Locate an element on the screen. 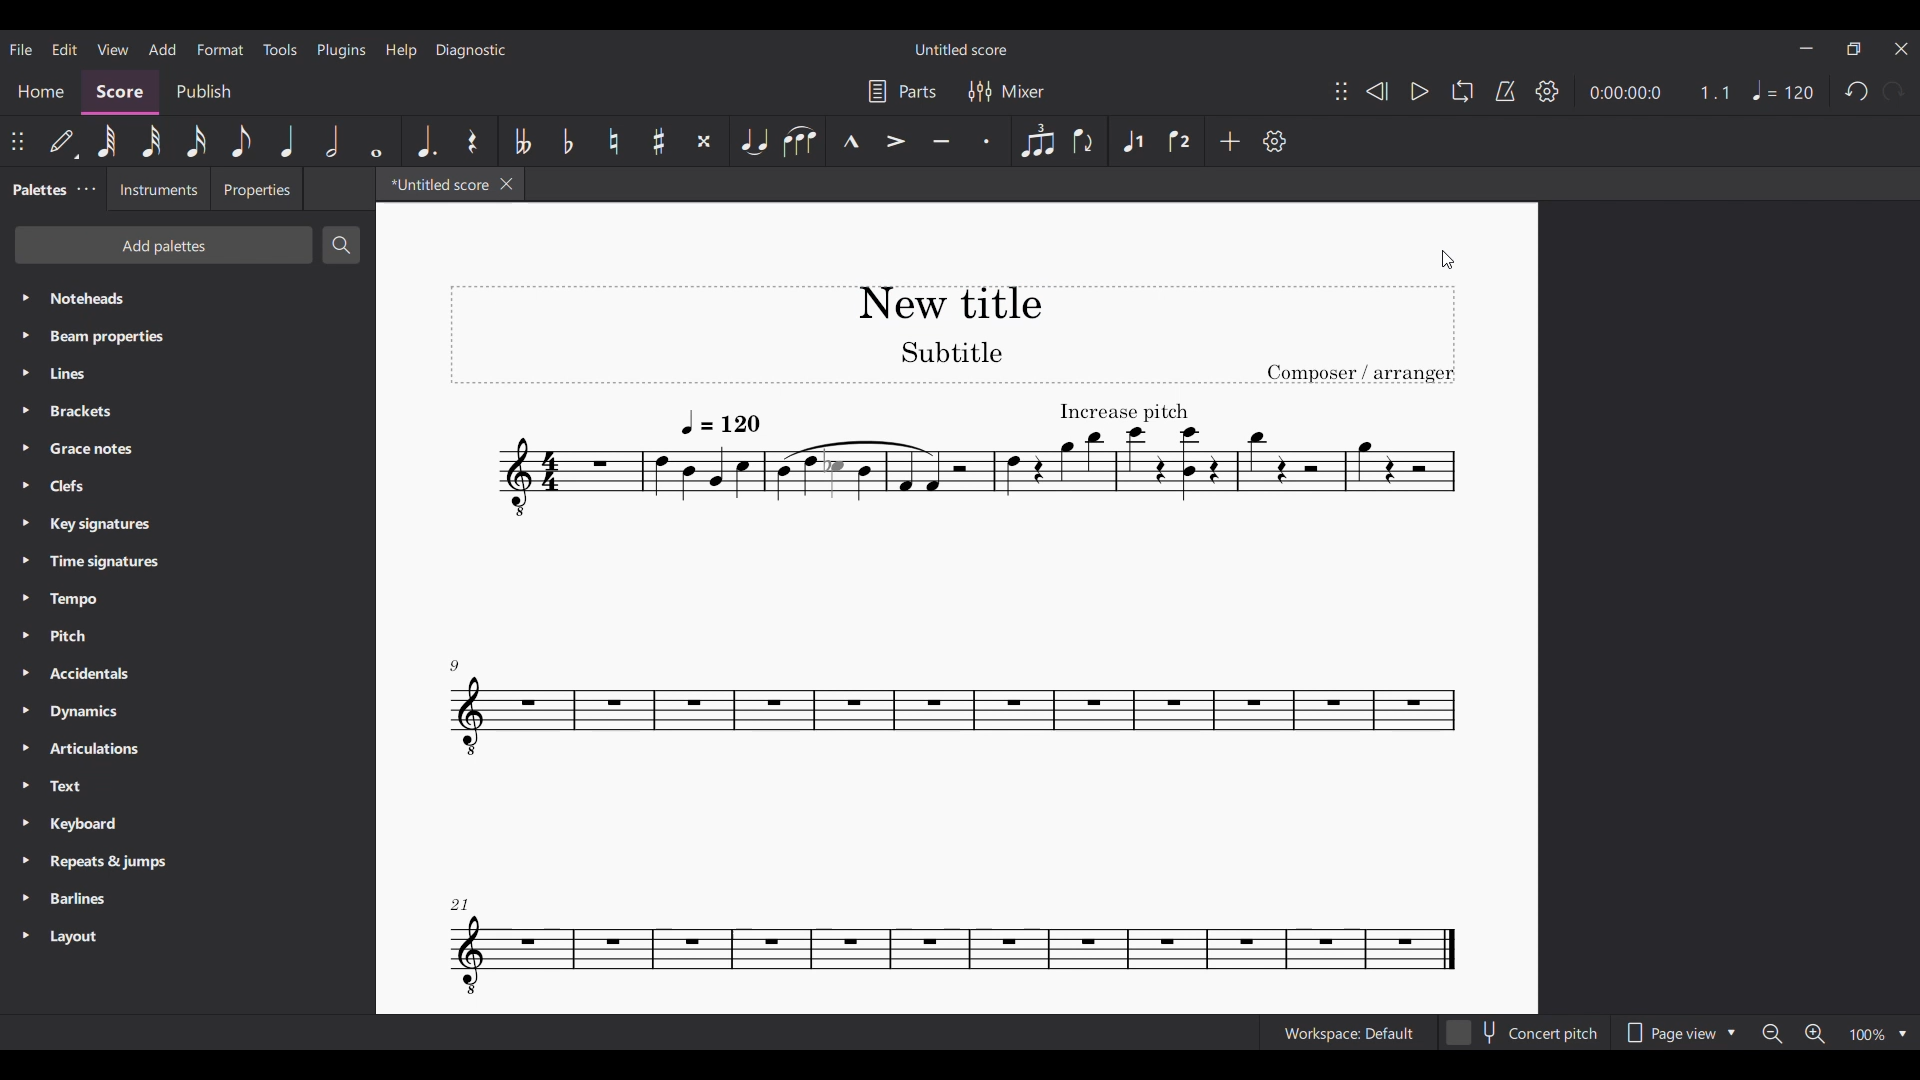 Image resolution: width=1920 pixels, height=1080 pixels. Articulations is located at coordinates (189, 749).